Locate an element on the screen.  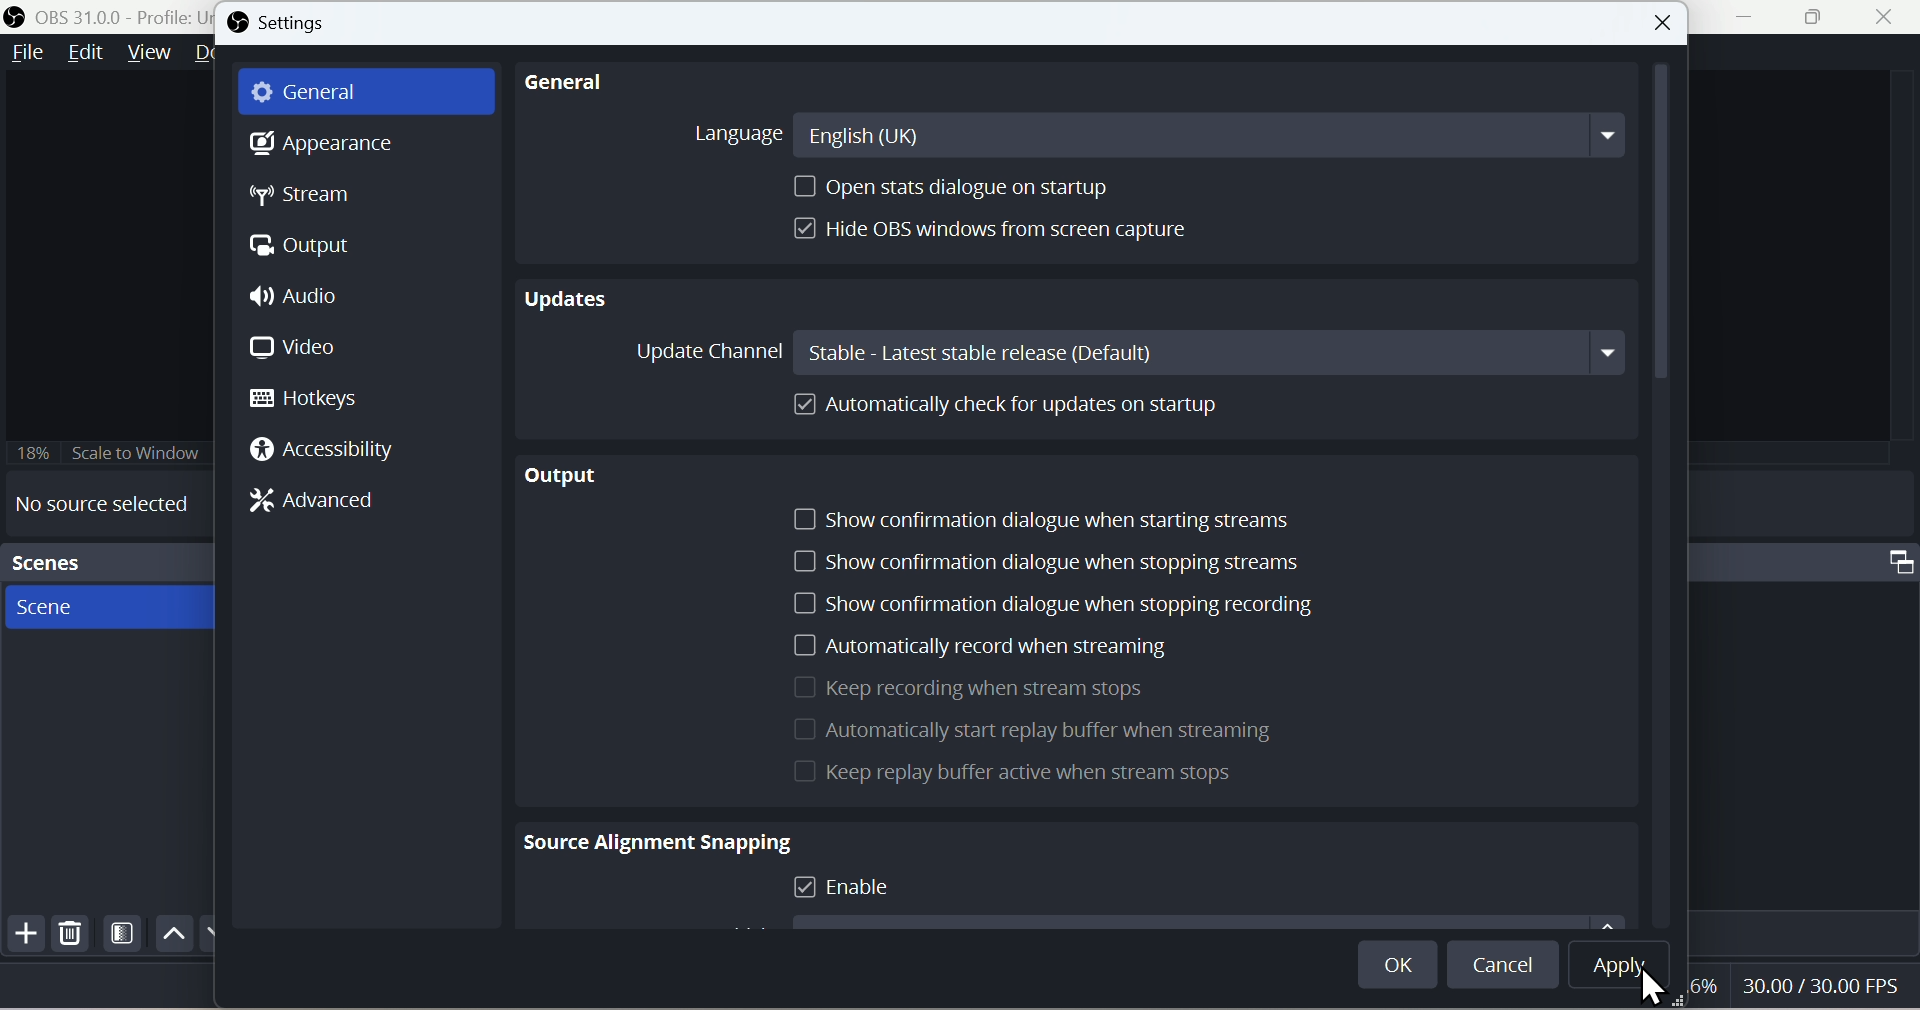
Automatically start replay buffer when is streaming is located at coordinates (1033, 732).